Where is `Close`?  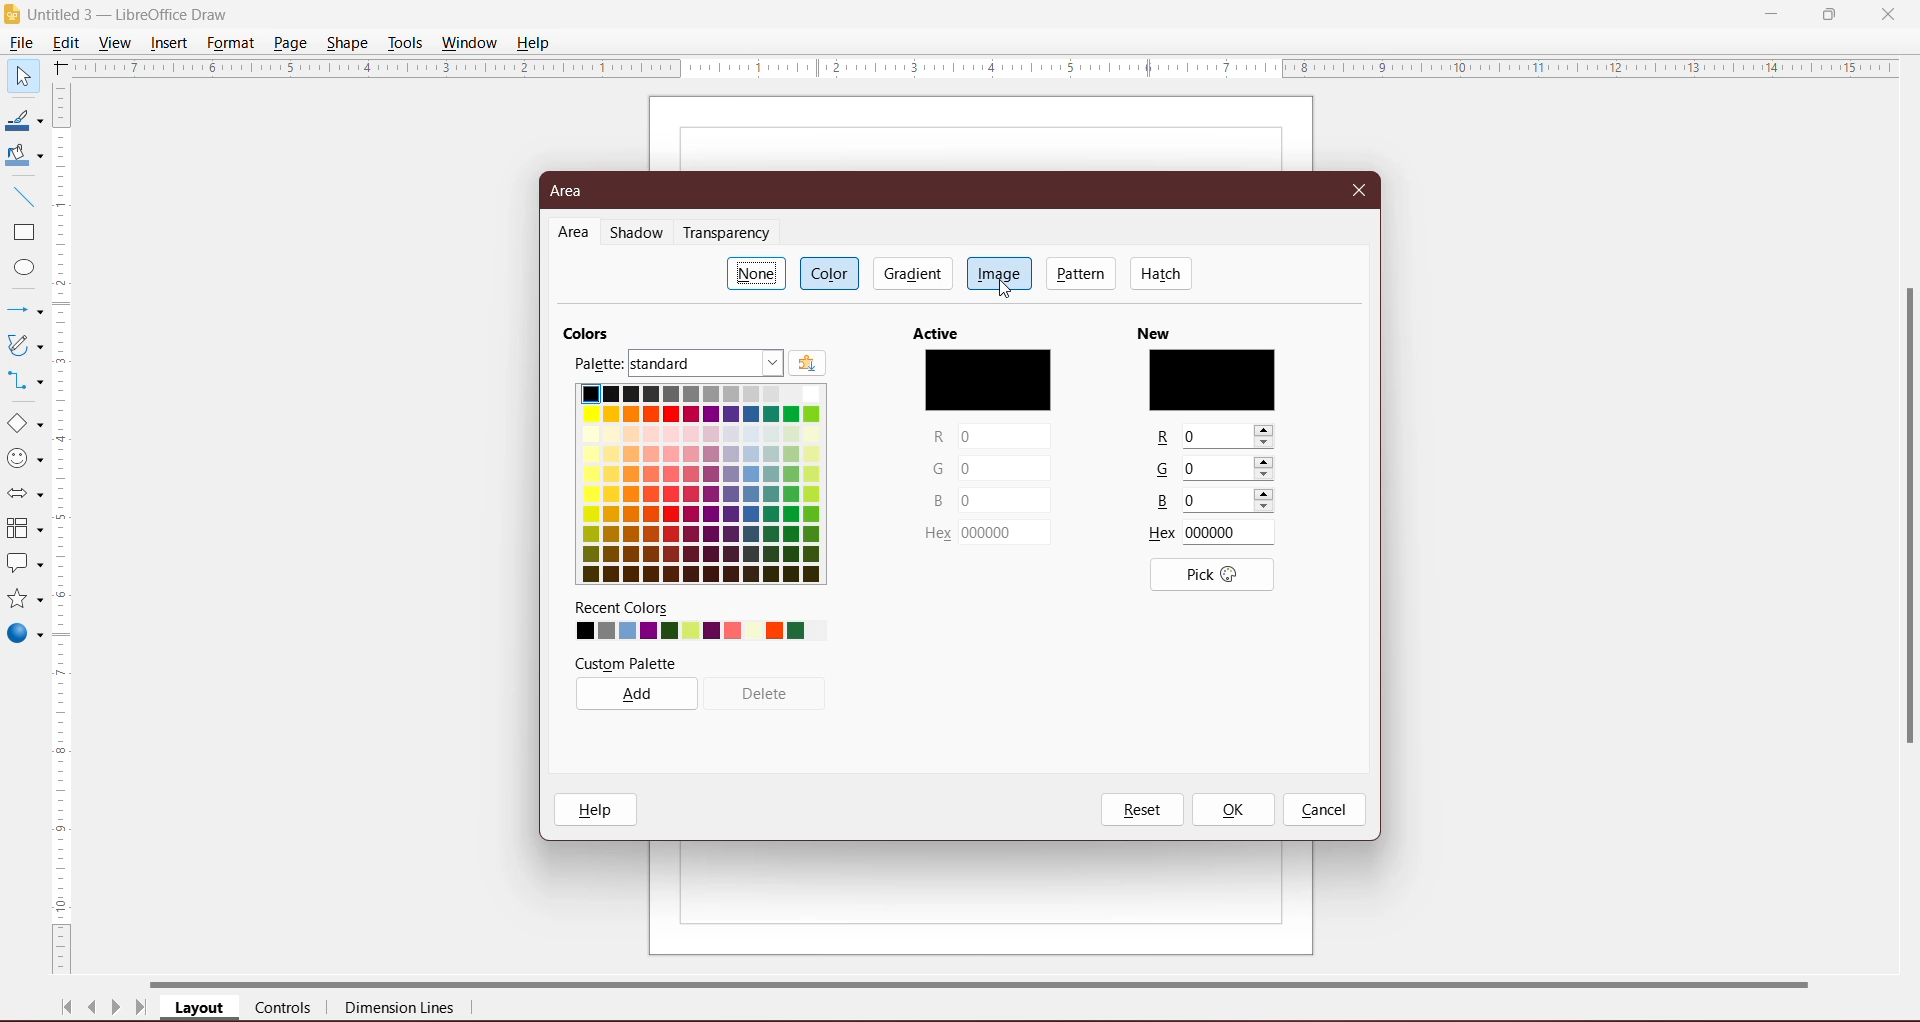
Close is located at coordinates (1360, 188).